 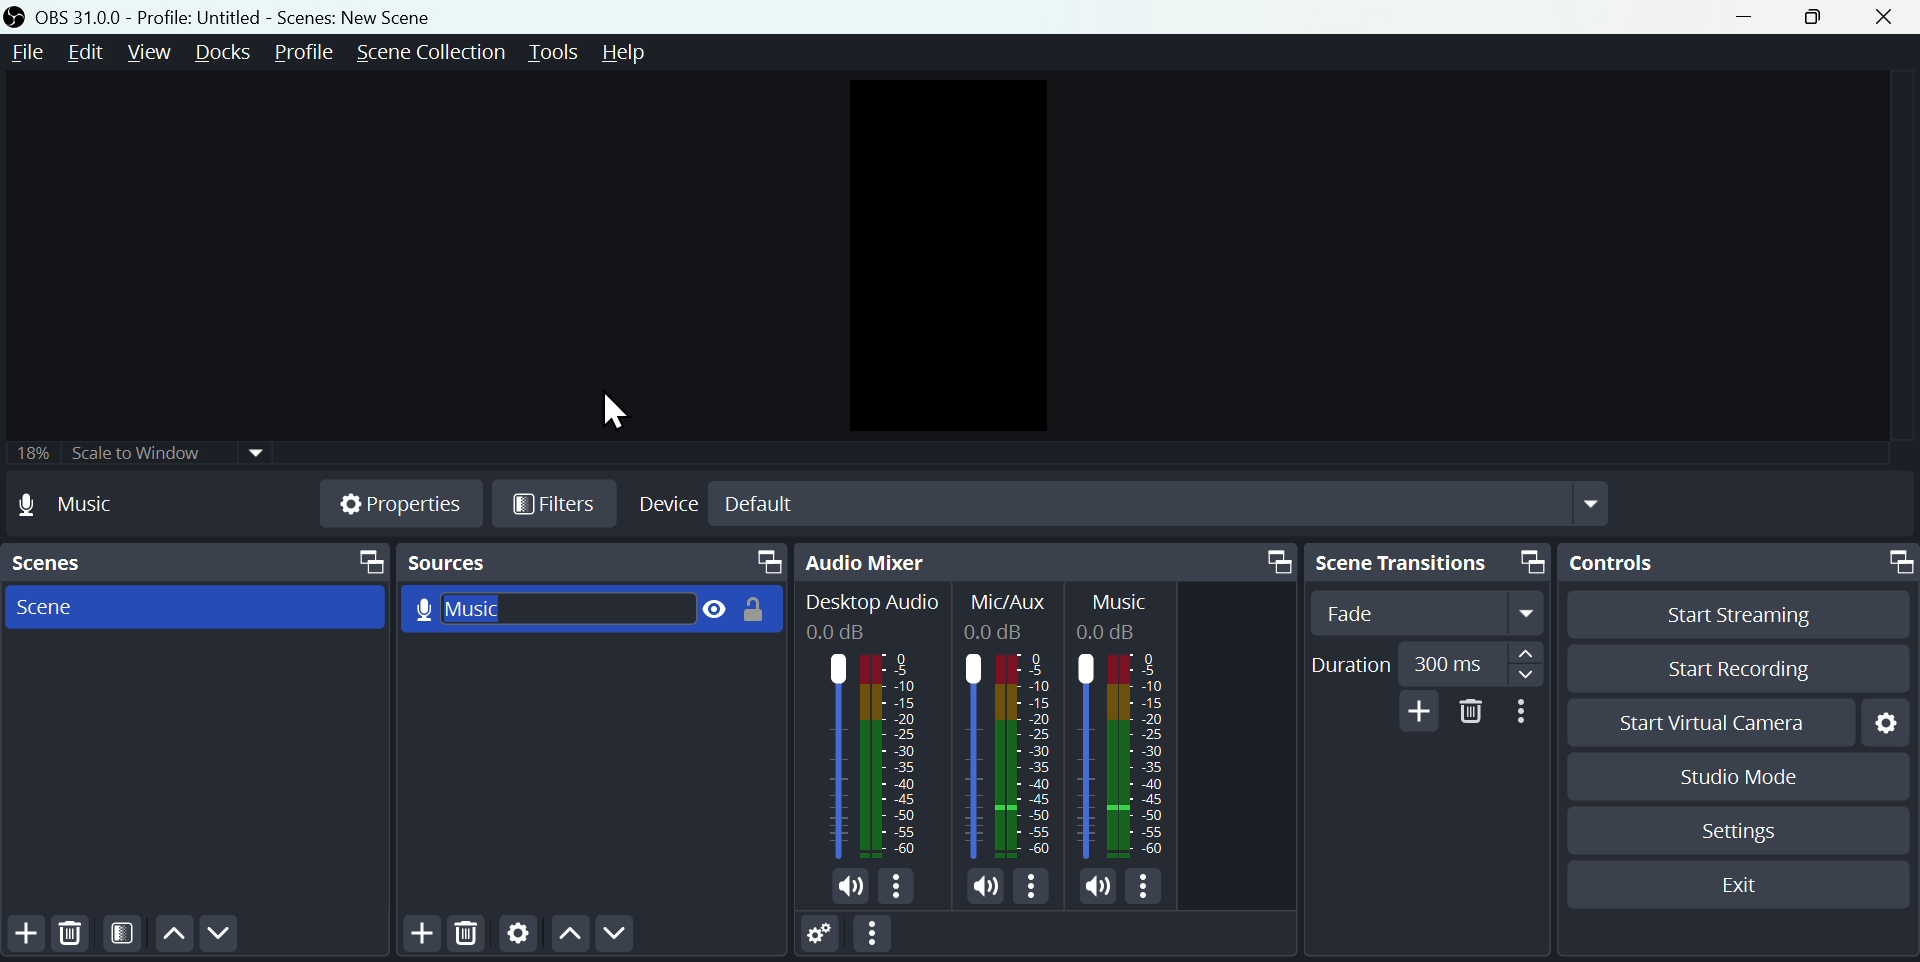 What do you see at coordinates (553, 503) in the screenshot?
I see `Filters` at bounding box center [553, 503].